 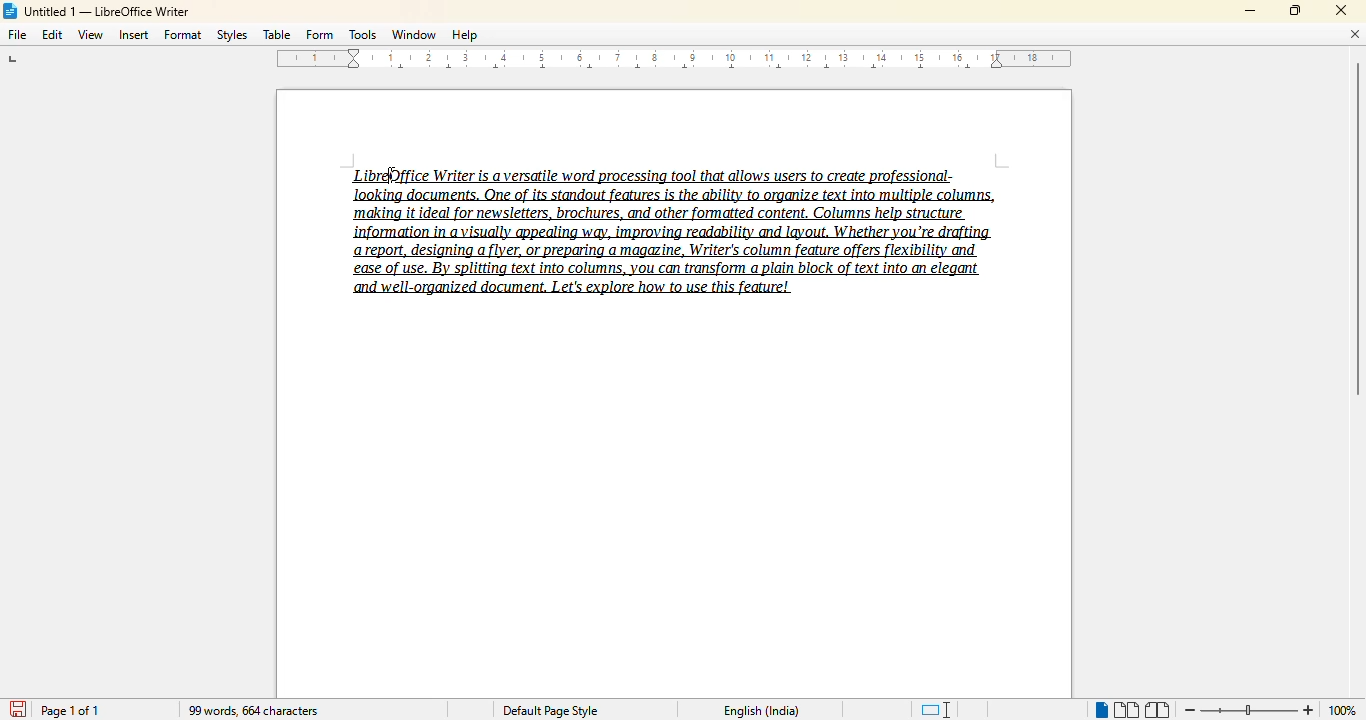 What do you see at coordinates (465, 35) in the screenshot?
I see `help` at bounding box center [465, 35].